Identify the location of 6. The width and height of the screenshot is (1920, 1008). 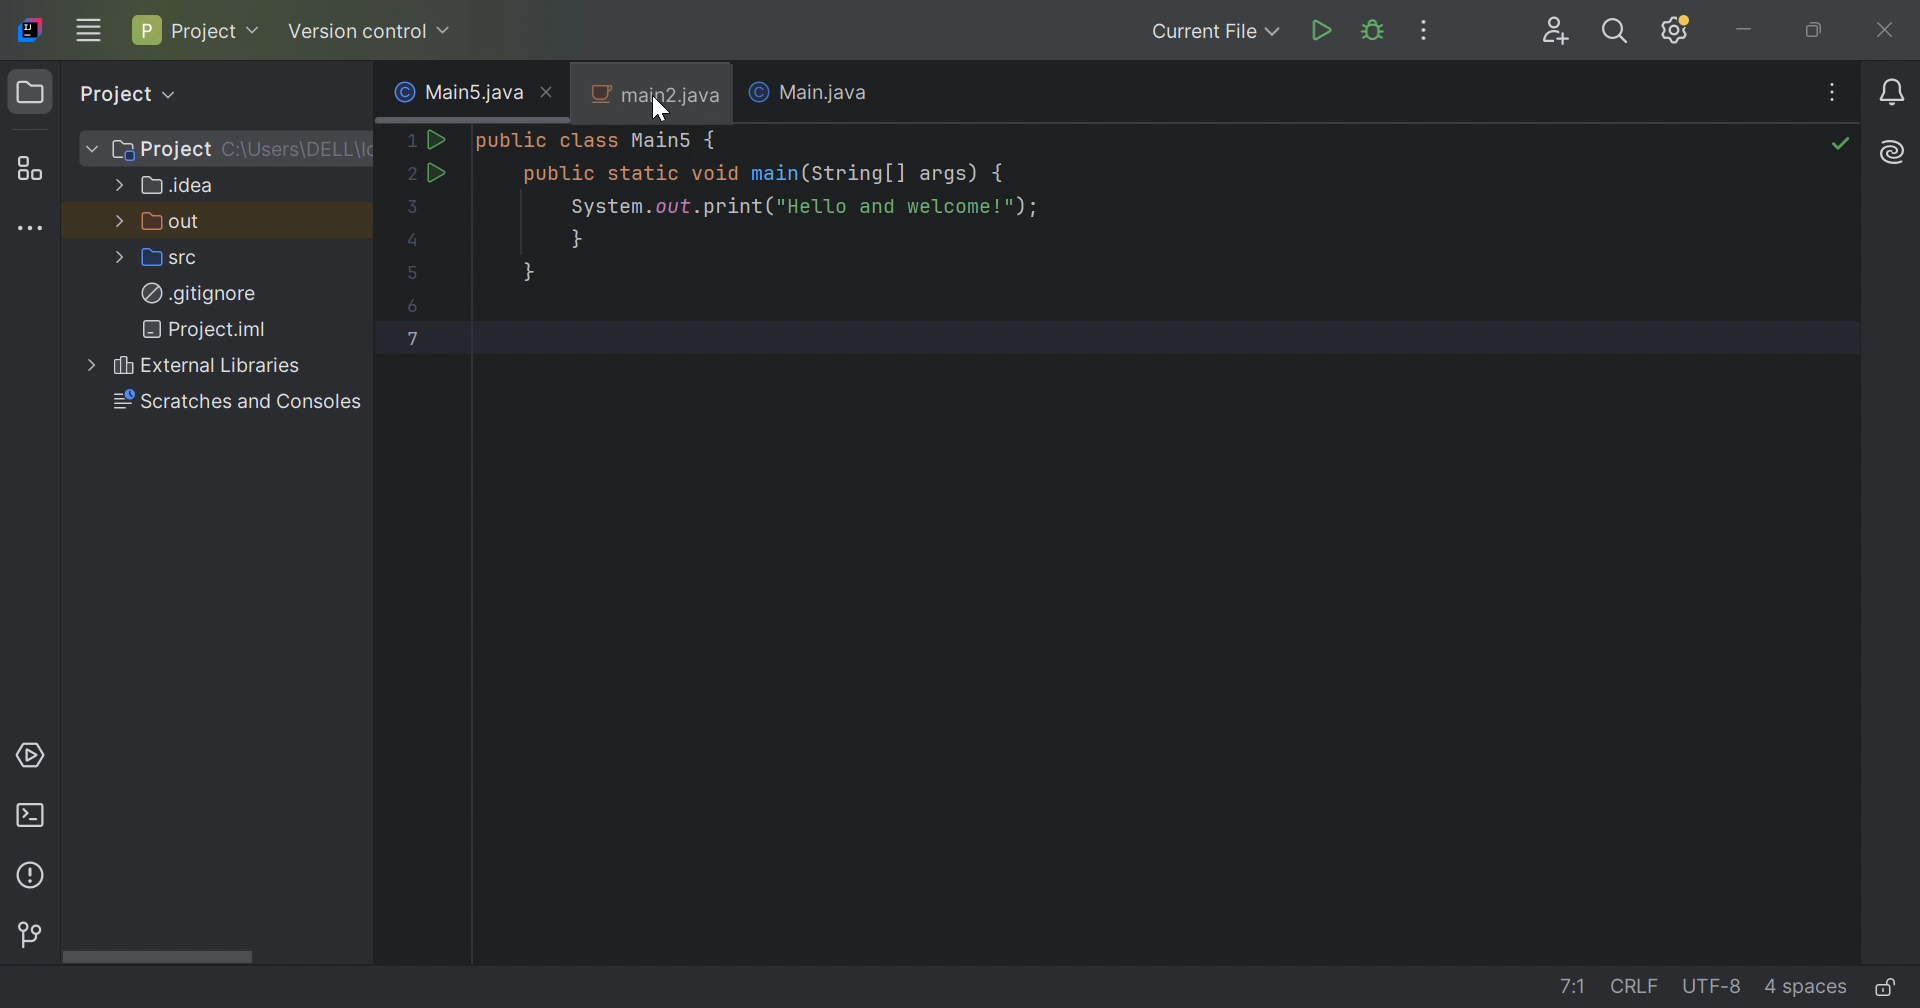
(415, 307).